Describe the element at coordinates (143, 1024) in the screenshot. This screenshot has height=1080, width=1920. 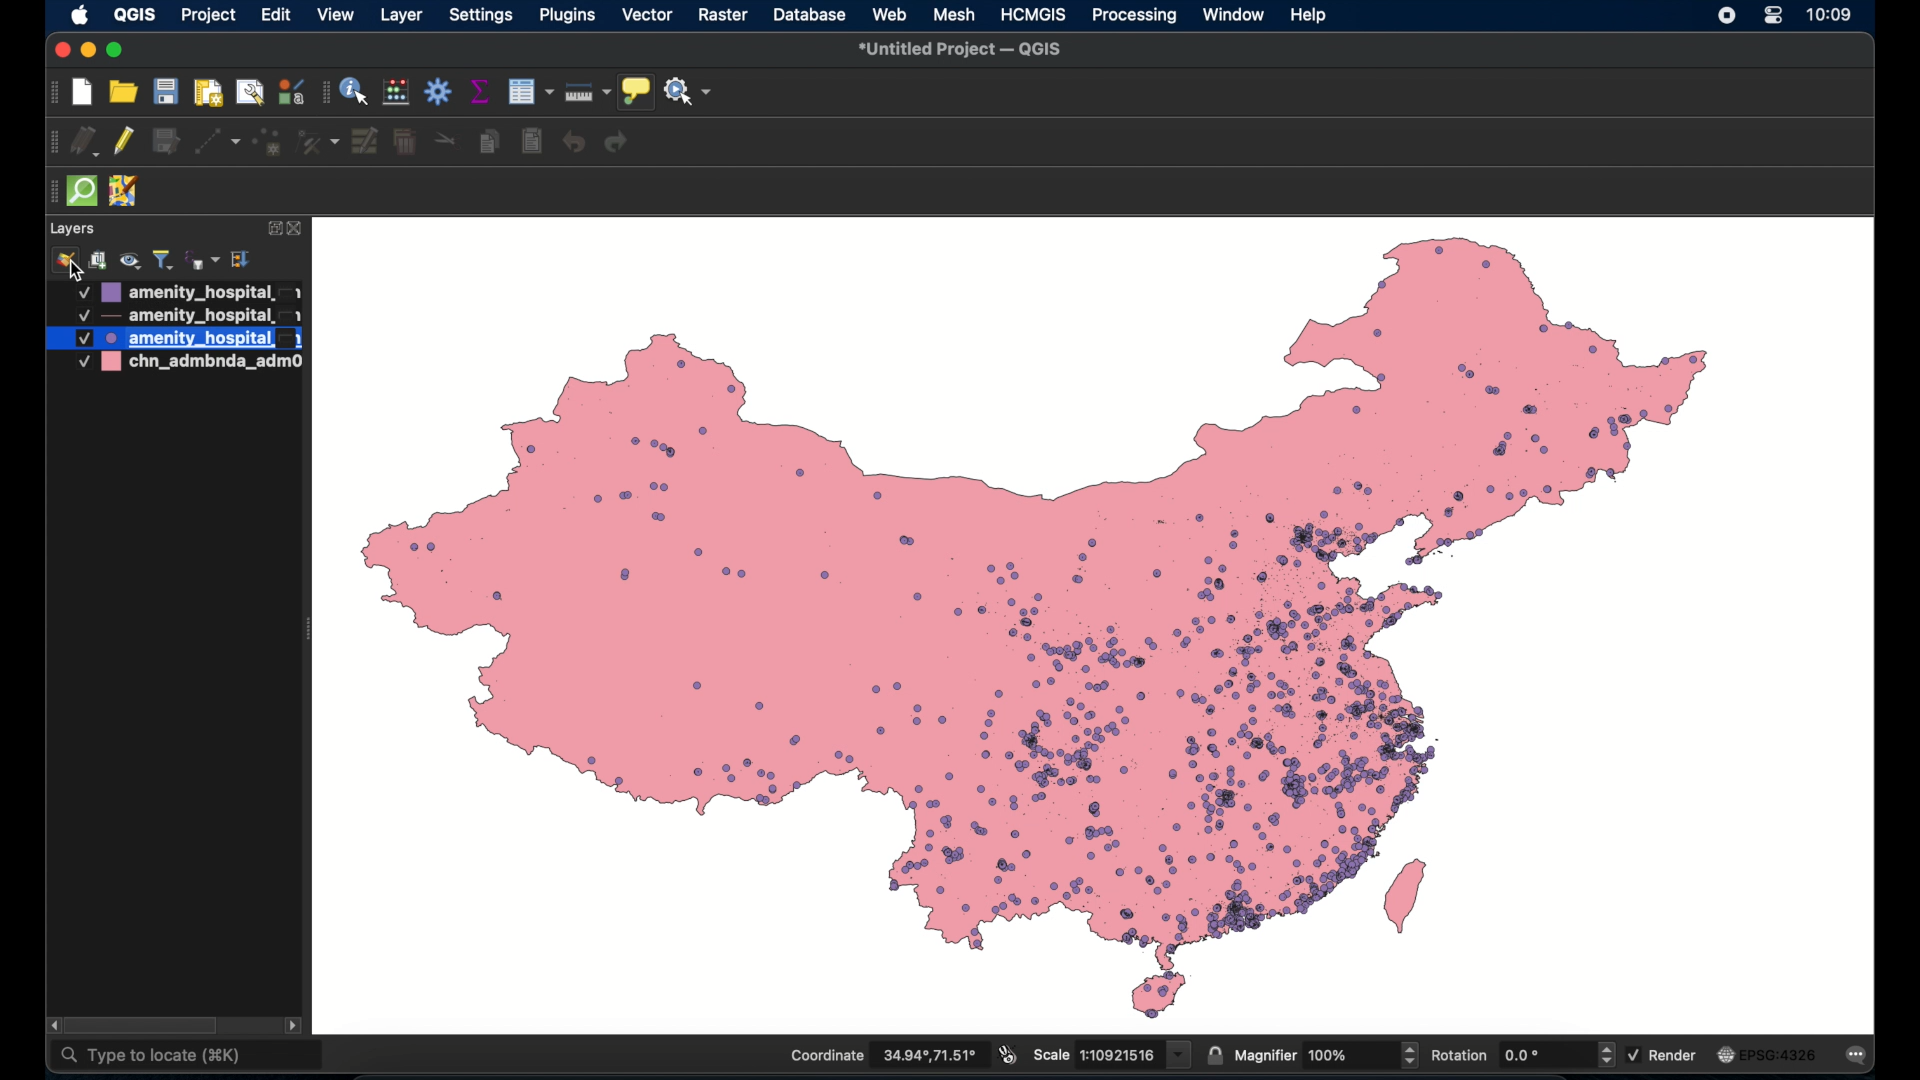
I see `` at that location.